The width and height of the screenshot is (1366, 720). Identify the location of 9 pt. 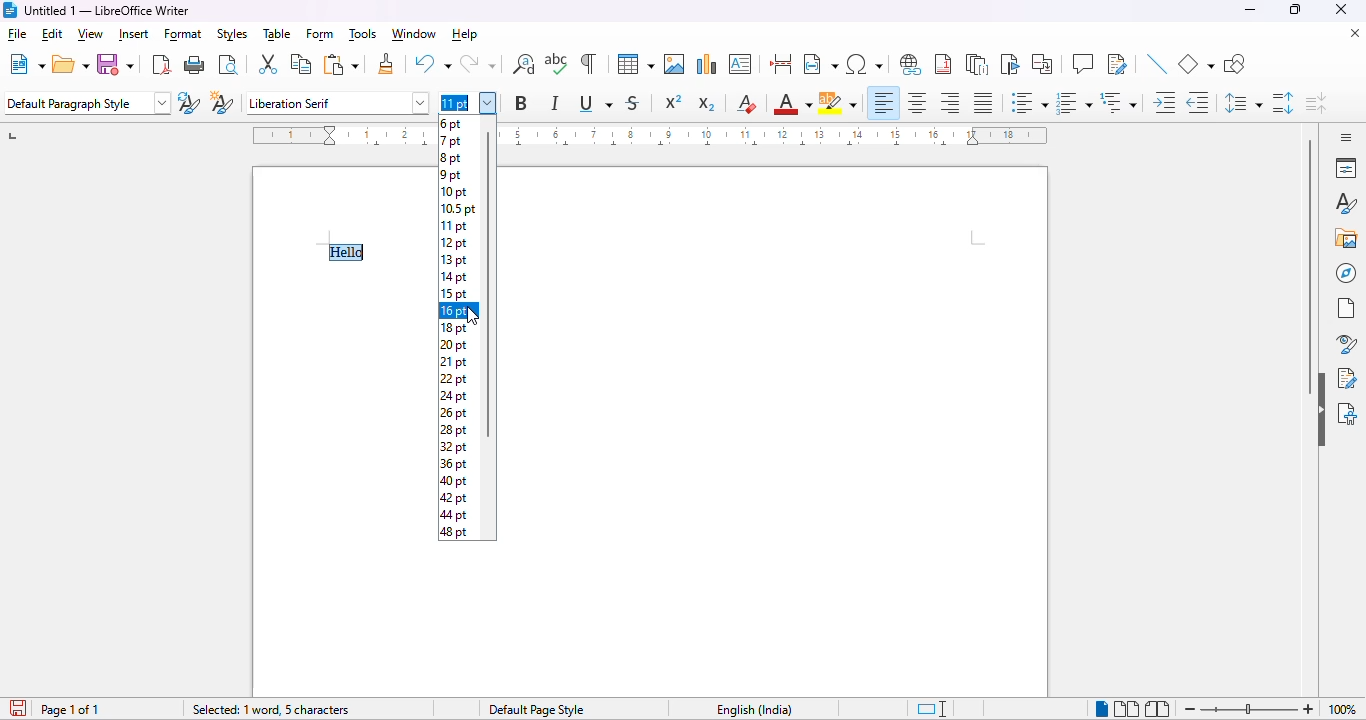
(450, 174).